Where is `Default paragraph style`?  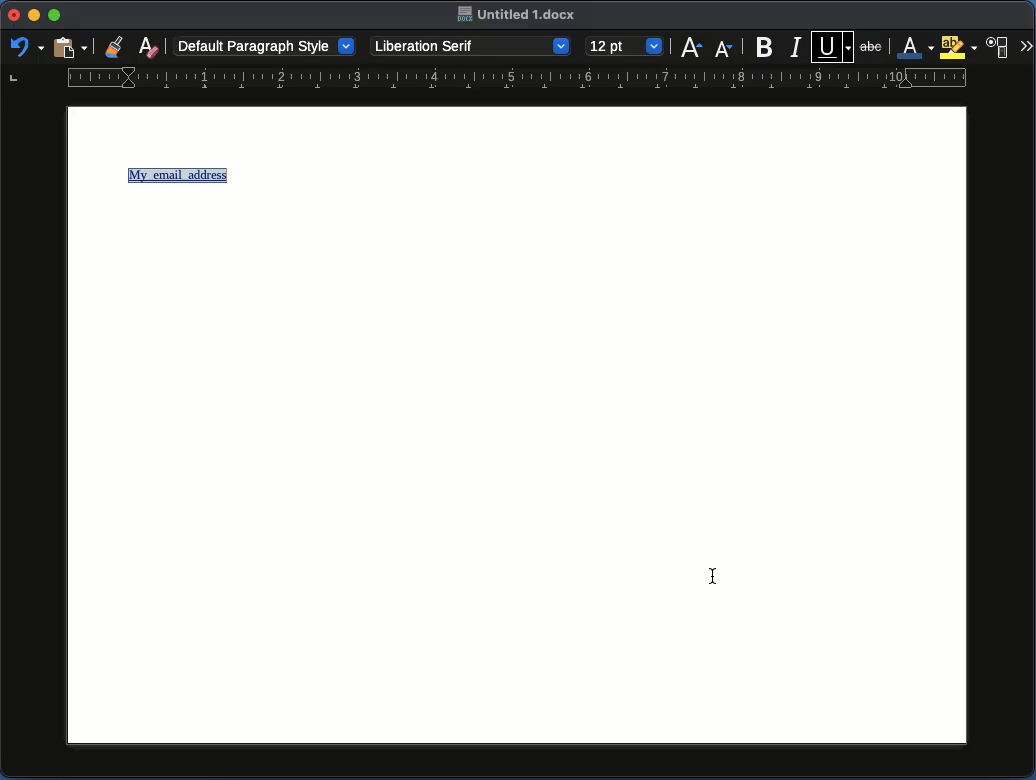
Default paragraph style is located at coordinates (265, 45).